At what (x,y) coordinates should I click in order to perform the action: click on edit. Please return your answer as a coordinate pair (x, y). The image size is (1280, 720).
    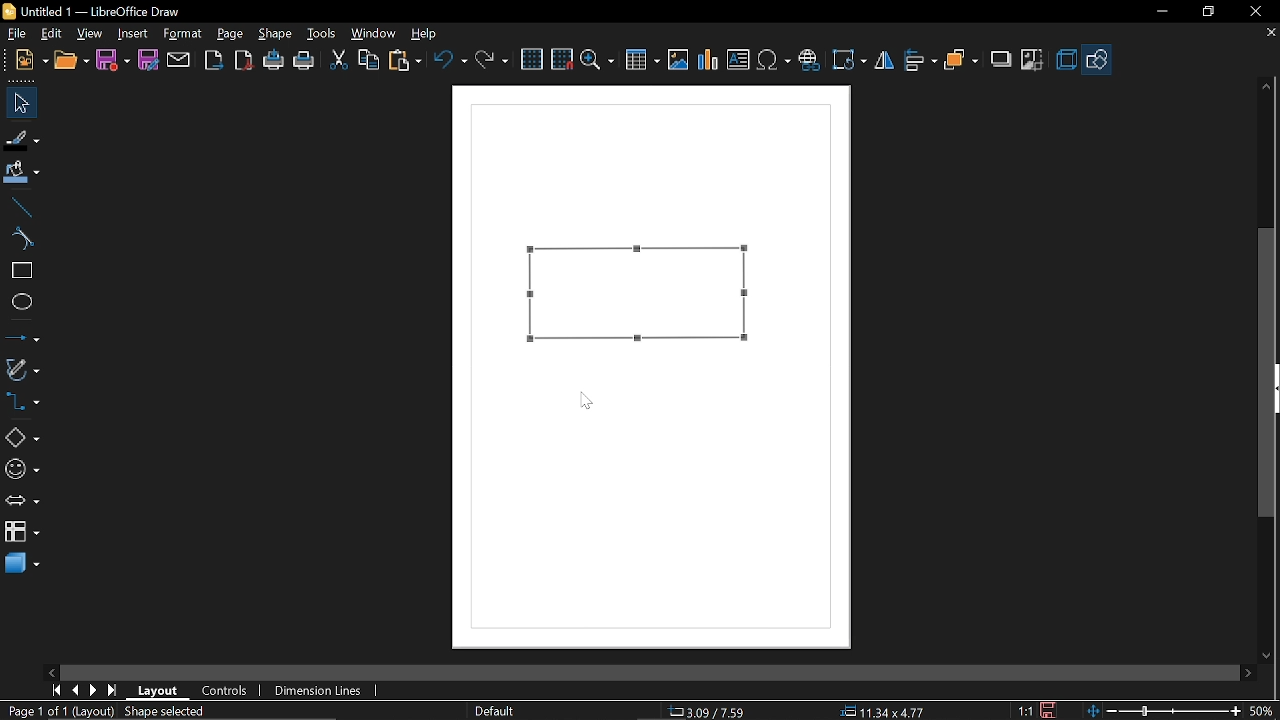
    Looking at the image, I should click on (53, 34).